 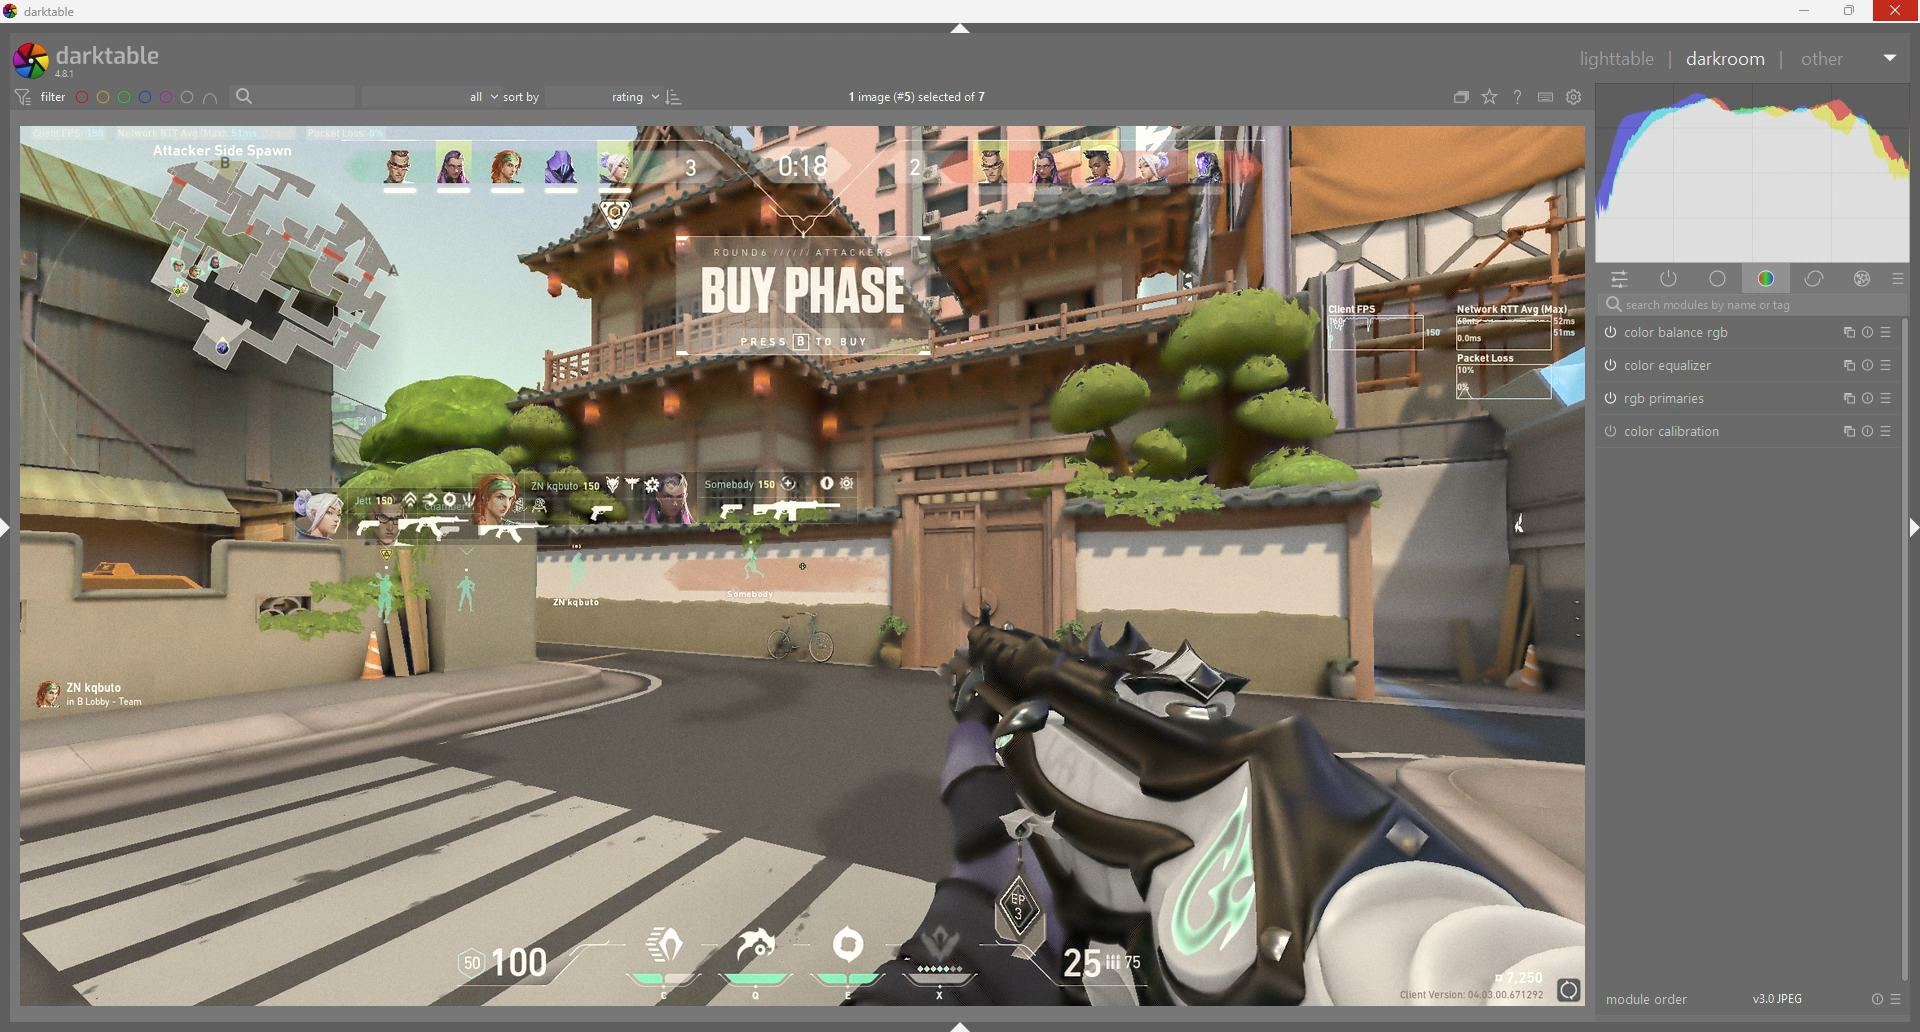 I want to click on darkroom, so click(x=1724, y=58).